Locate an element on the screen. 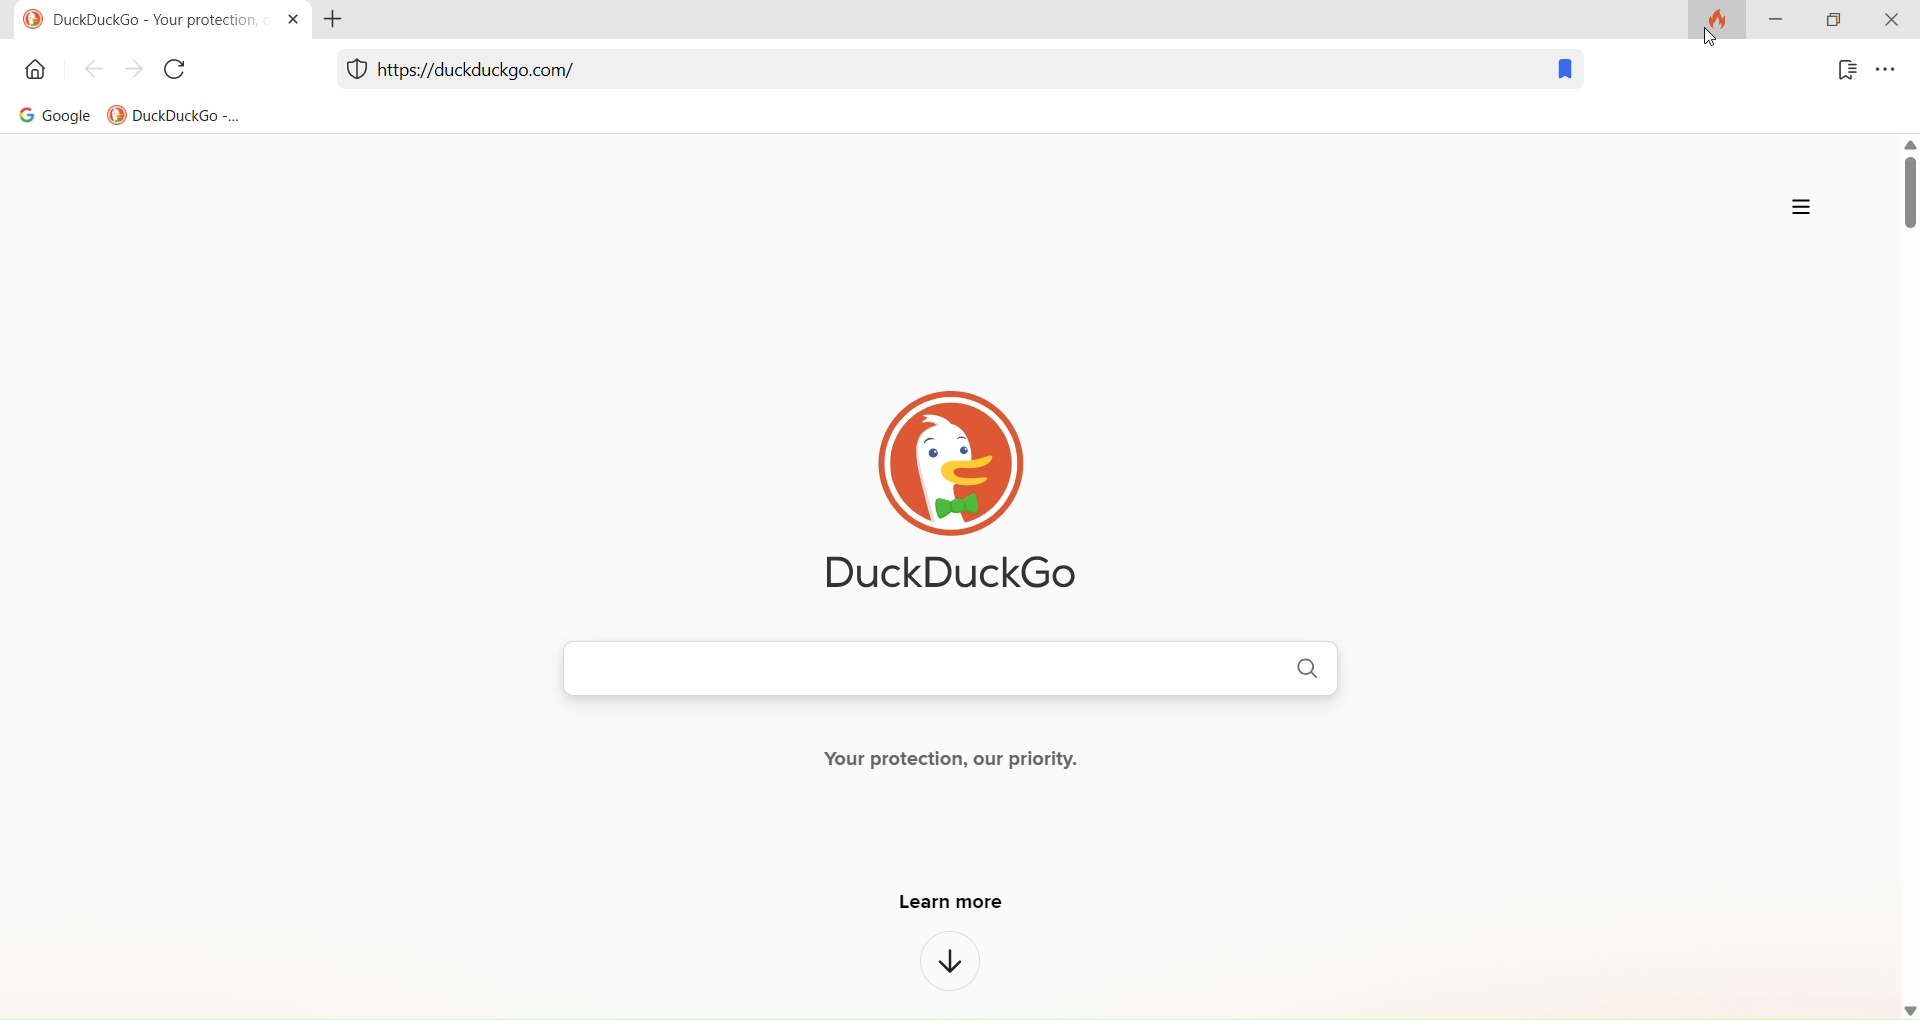  clear tab and clear data button is located at coordinates (1713, 31).